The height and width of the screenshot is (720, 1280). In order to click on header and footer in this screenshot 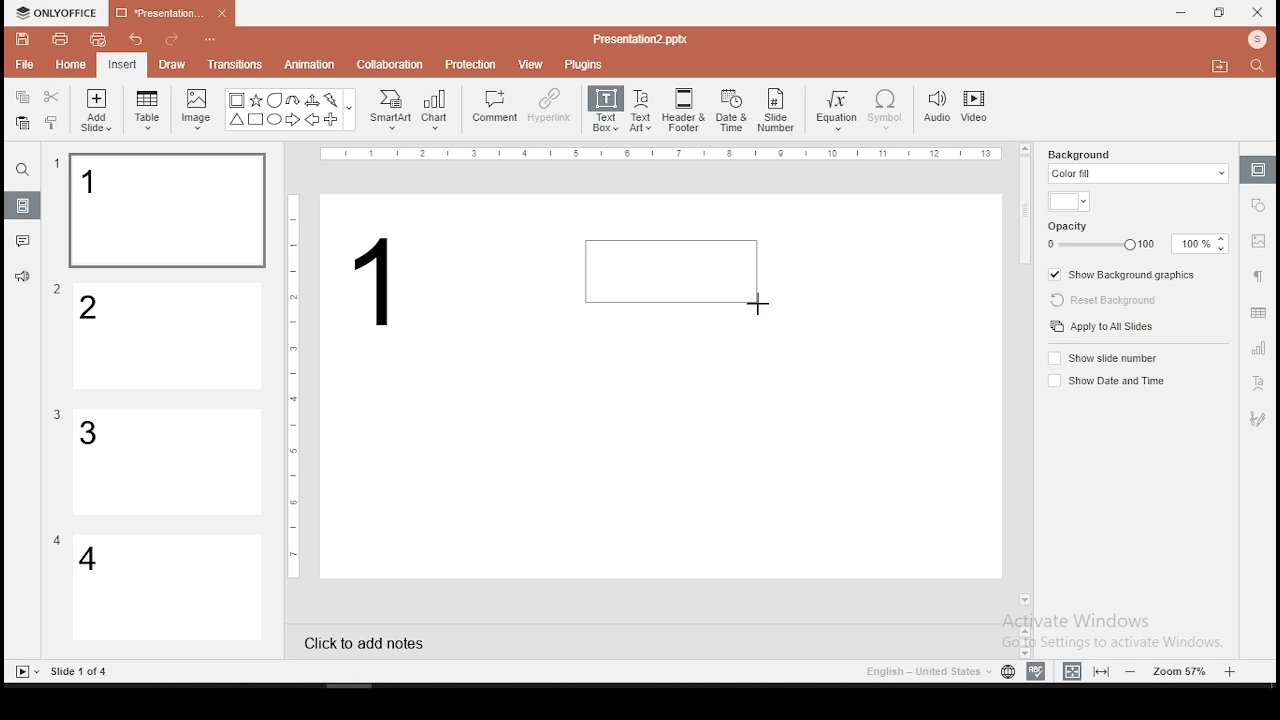, I will do `click(686, 111)`.